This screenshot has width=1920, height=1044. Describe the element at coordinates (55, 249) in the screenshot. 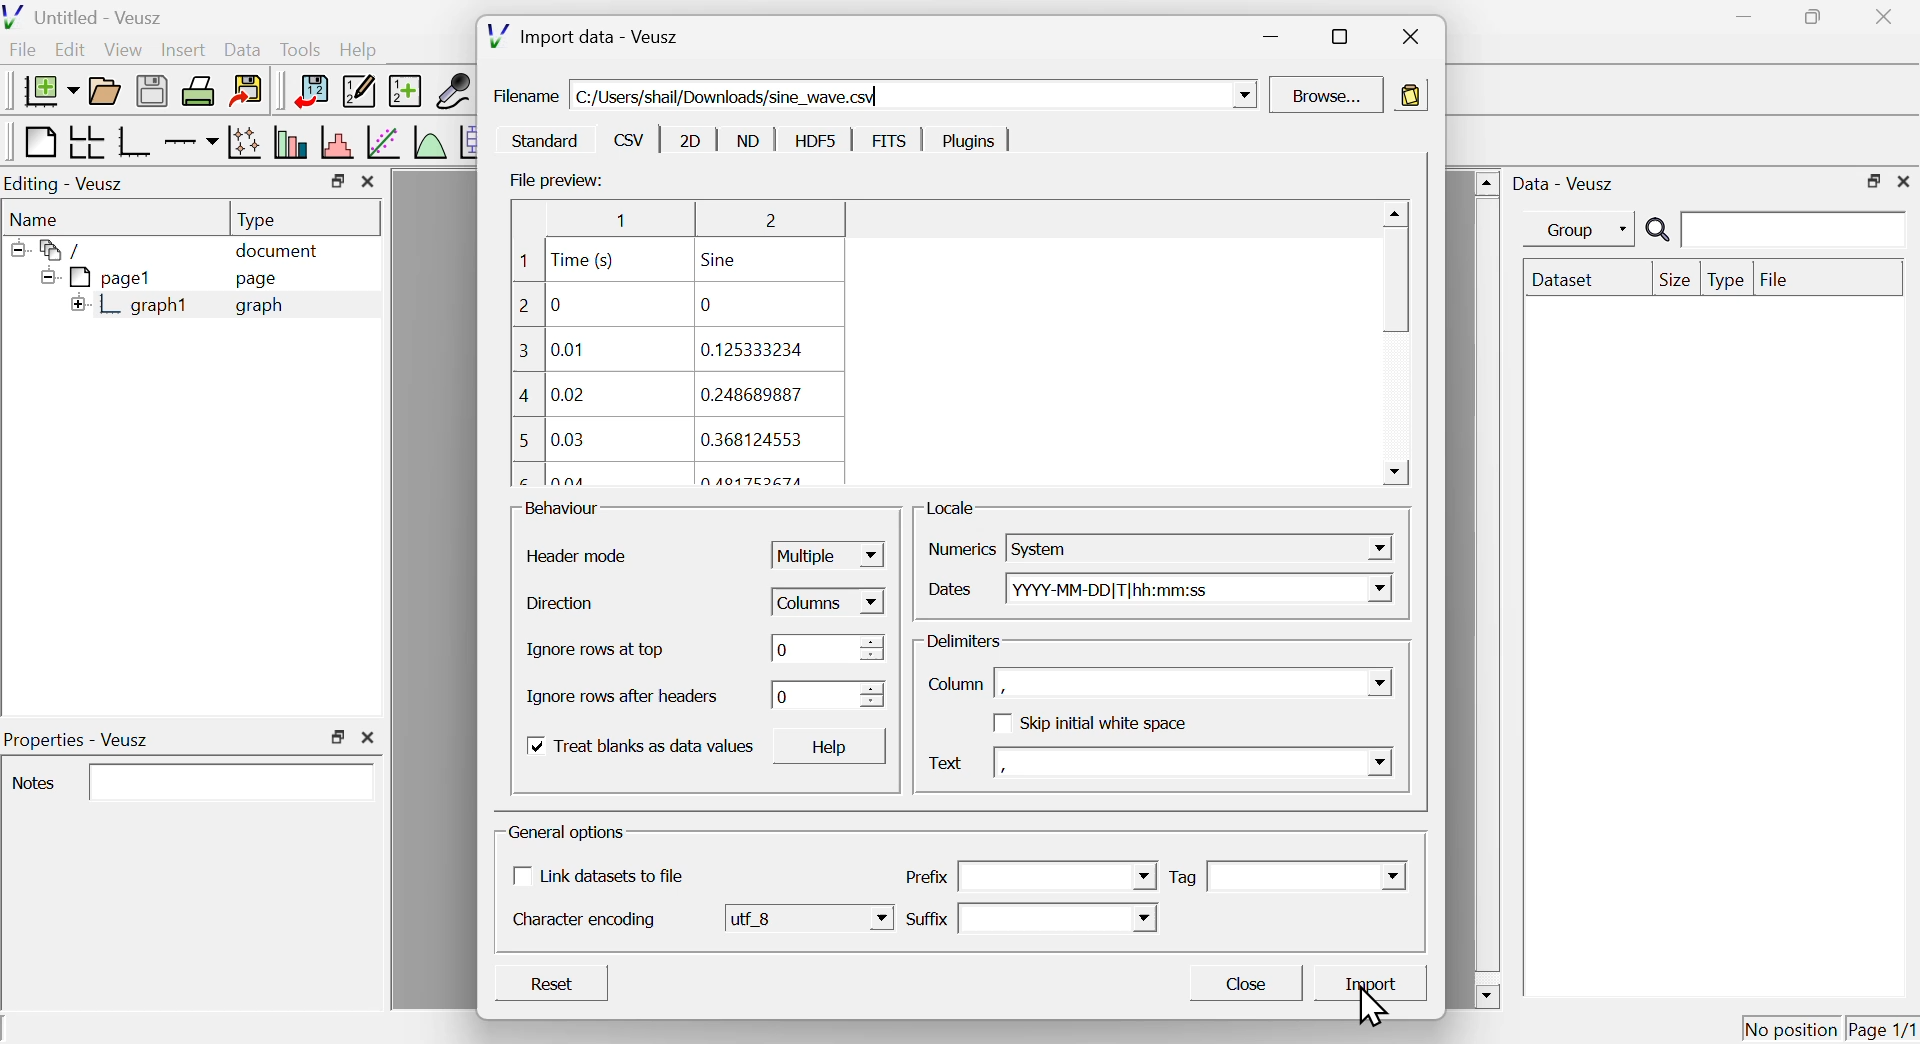

I see `folder` at that location.